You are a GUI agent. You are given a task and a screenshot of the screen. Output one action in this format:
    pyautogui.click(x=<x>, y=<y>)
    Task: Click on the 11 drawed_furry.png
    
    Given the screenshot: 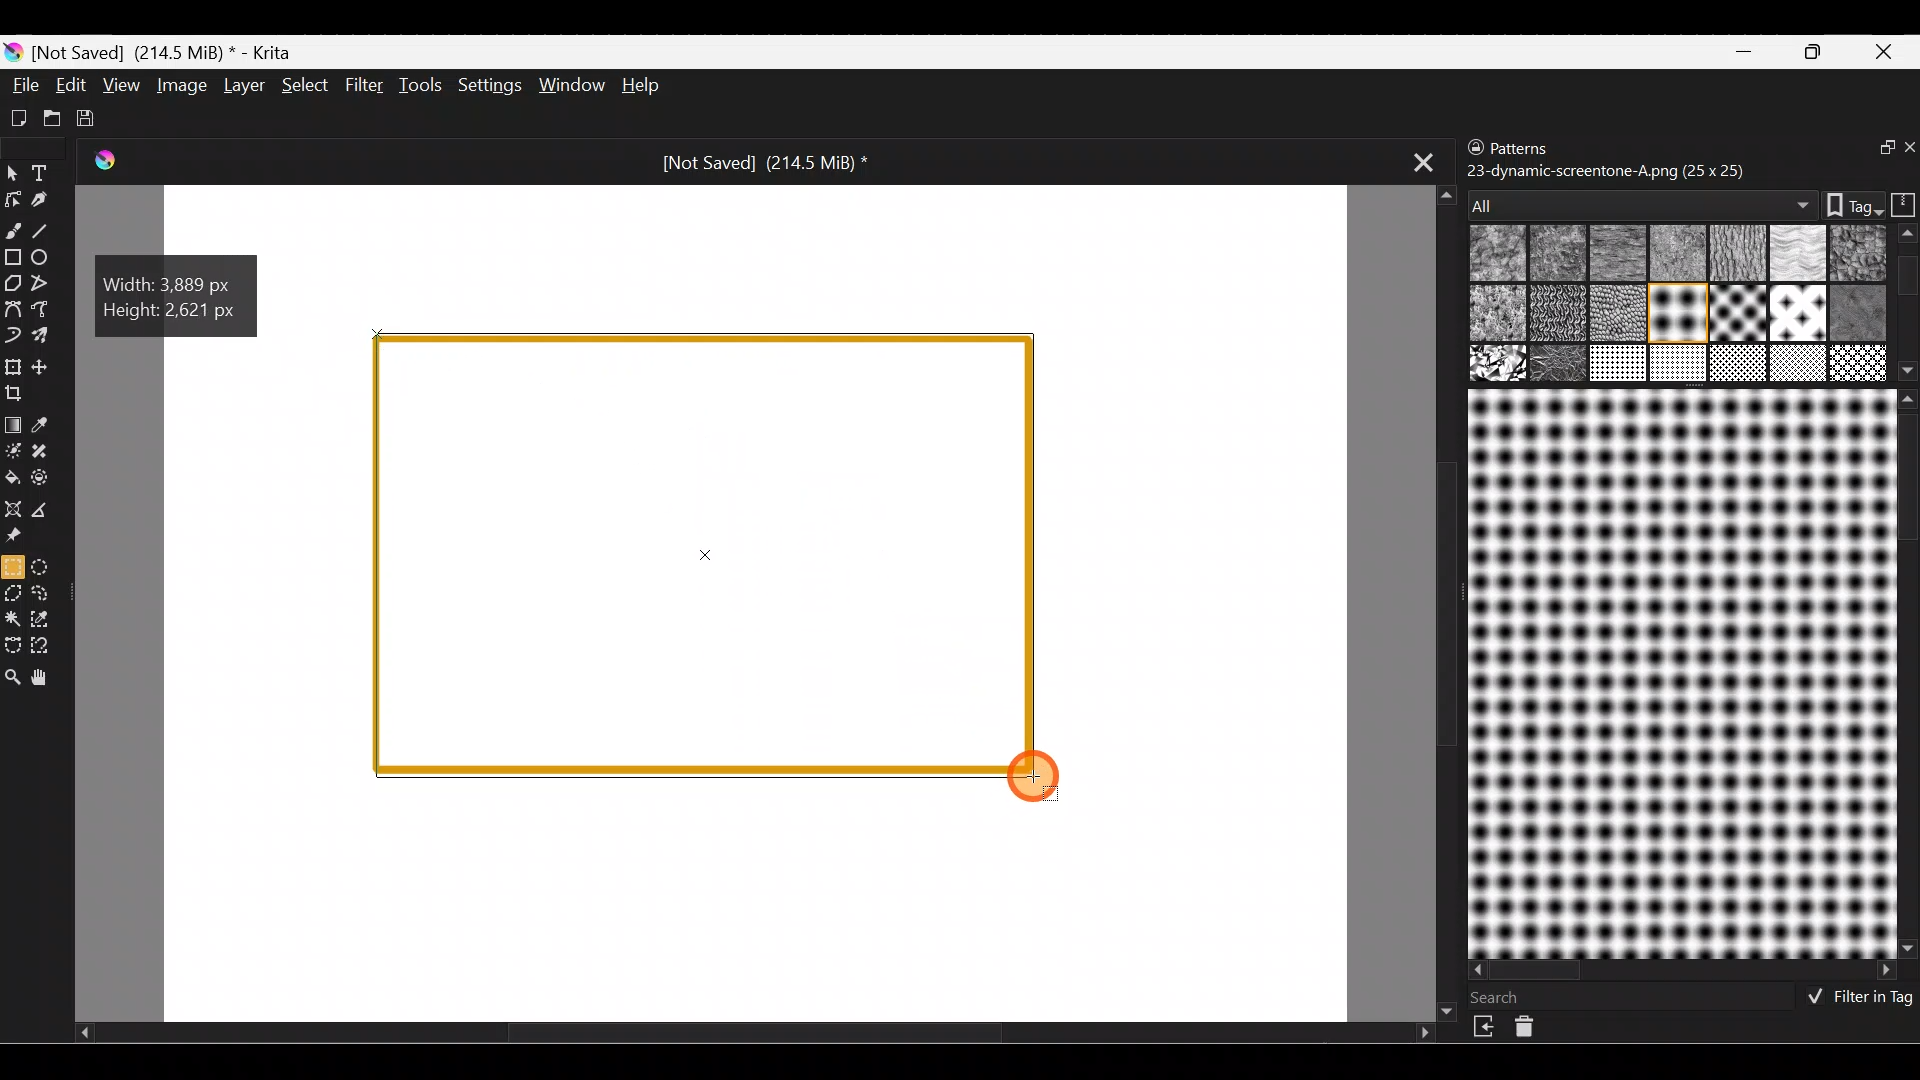 What is the action you would take?
    pyautogui.click(x=1734, y=316)
    